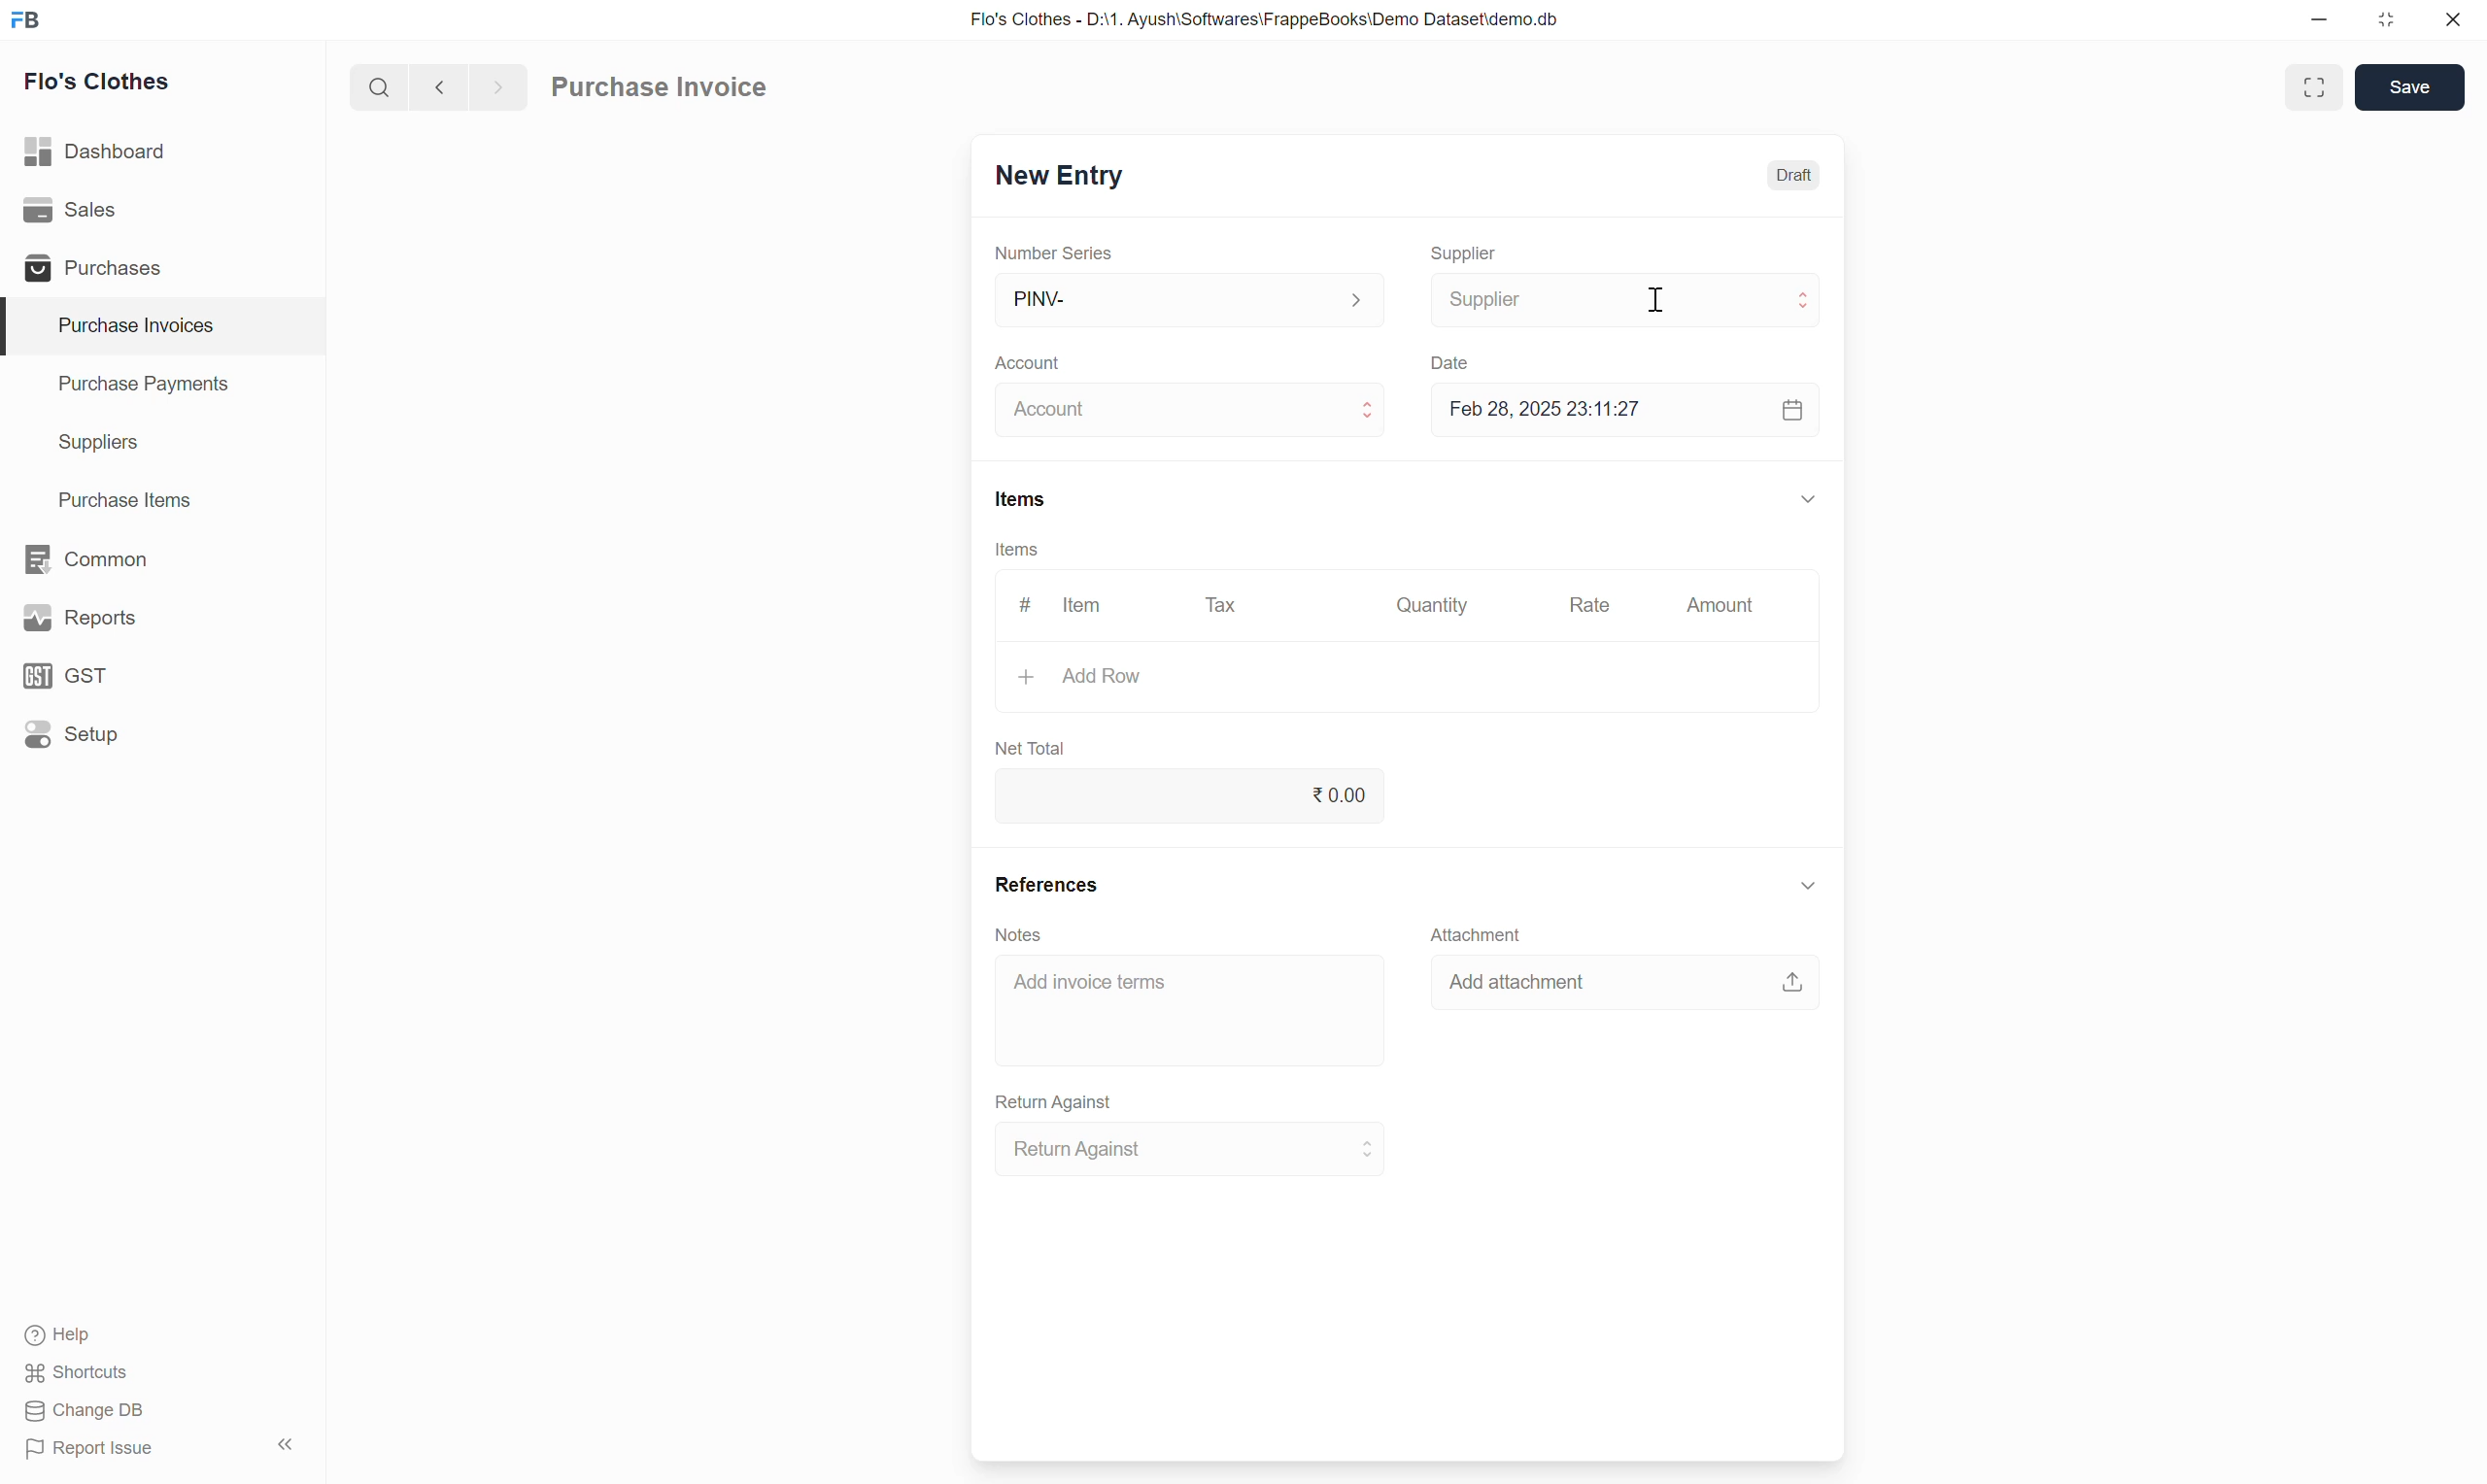 This screenshot has height=1484, width=2487. What do you see at coordinates (1810, 499) in the screenshot?
I see `Collapse` at bounding box center [1810, 499].